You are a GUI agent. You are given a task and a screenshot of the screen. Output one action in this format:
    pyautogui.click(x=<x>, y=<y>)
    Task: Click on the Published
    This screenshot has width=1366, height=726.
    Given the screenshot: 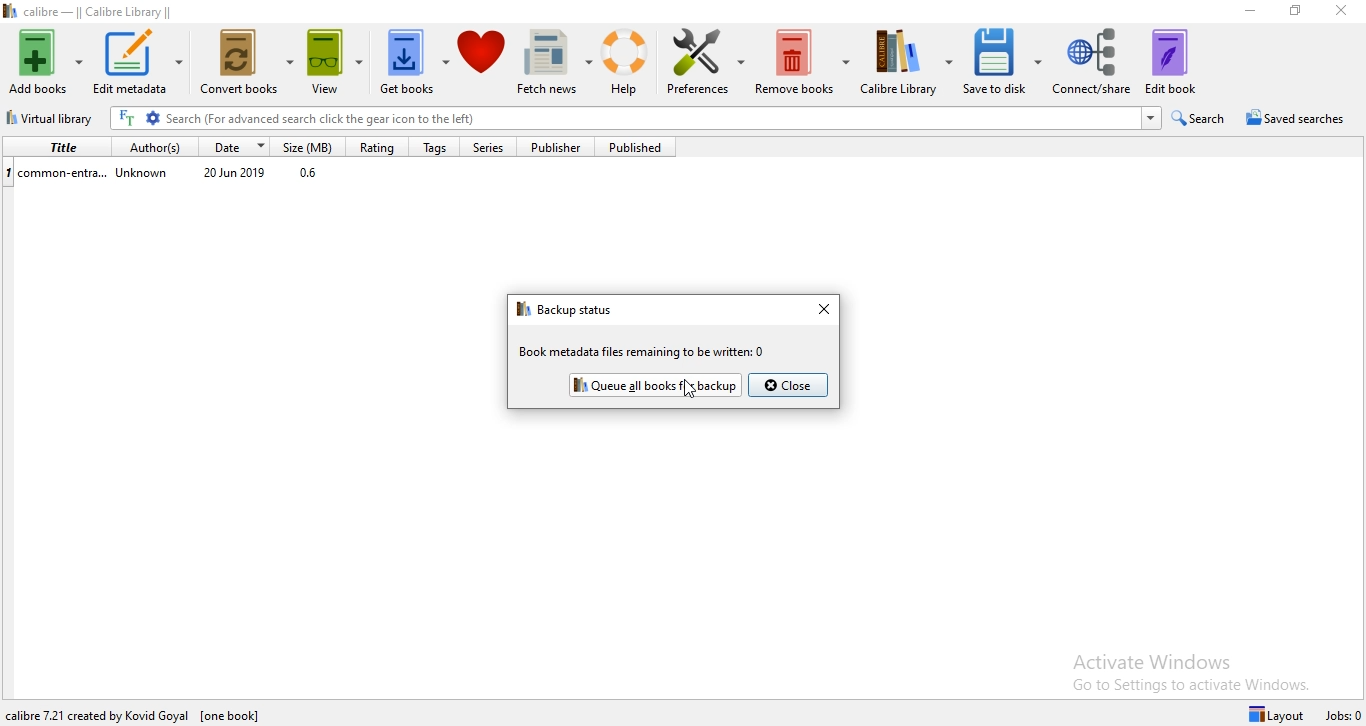 What is the action you would take?
    pyautogui.click(x=641, y=147)
    